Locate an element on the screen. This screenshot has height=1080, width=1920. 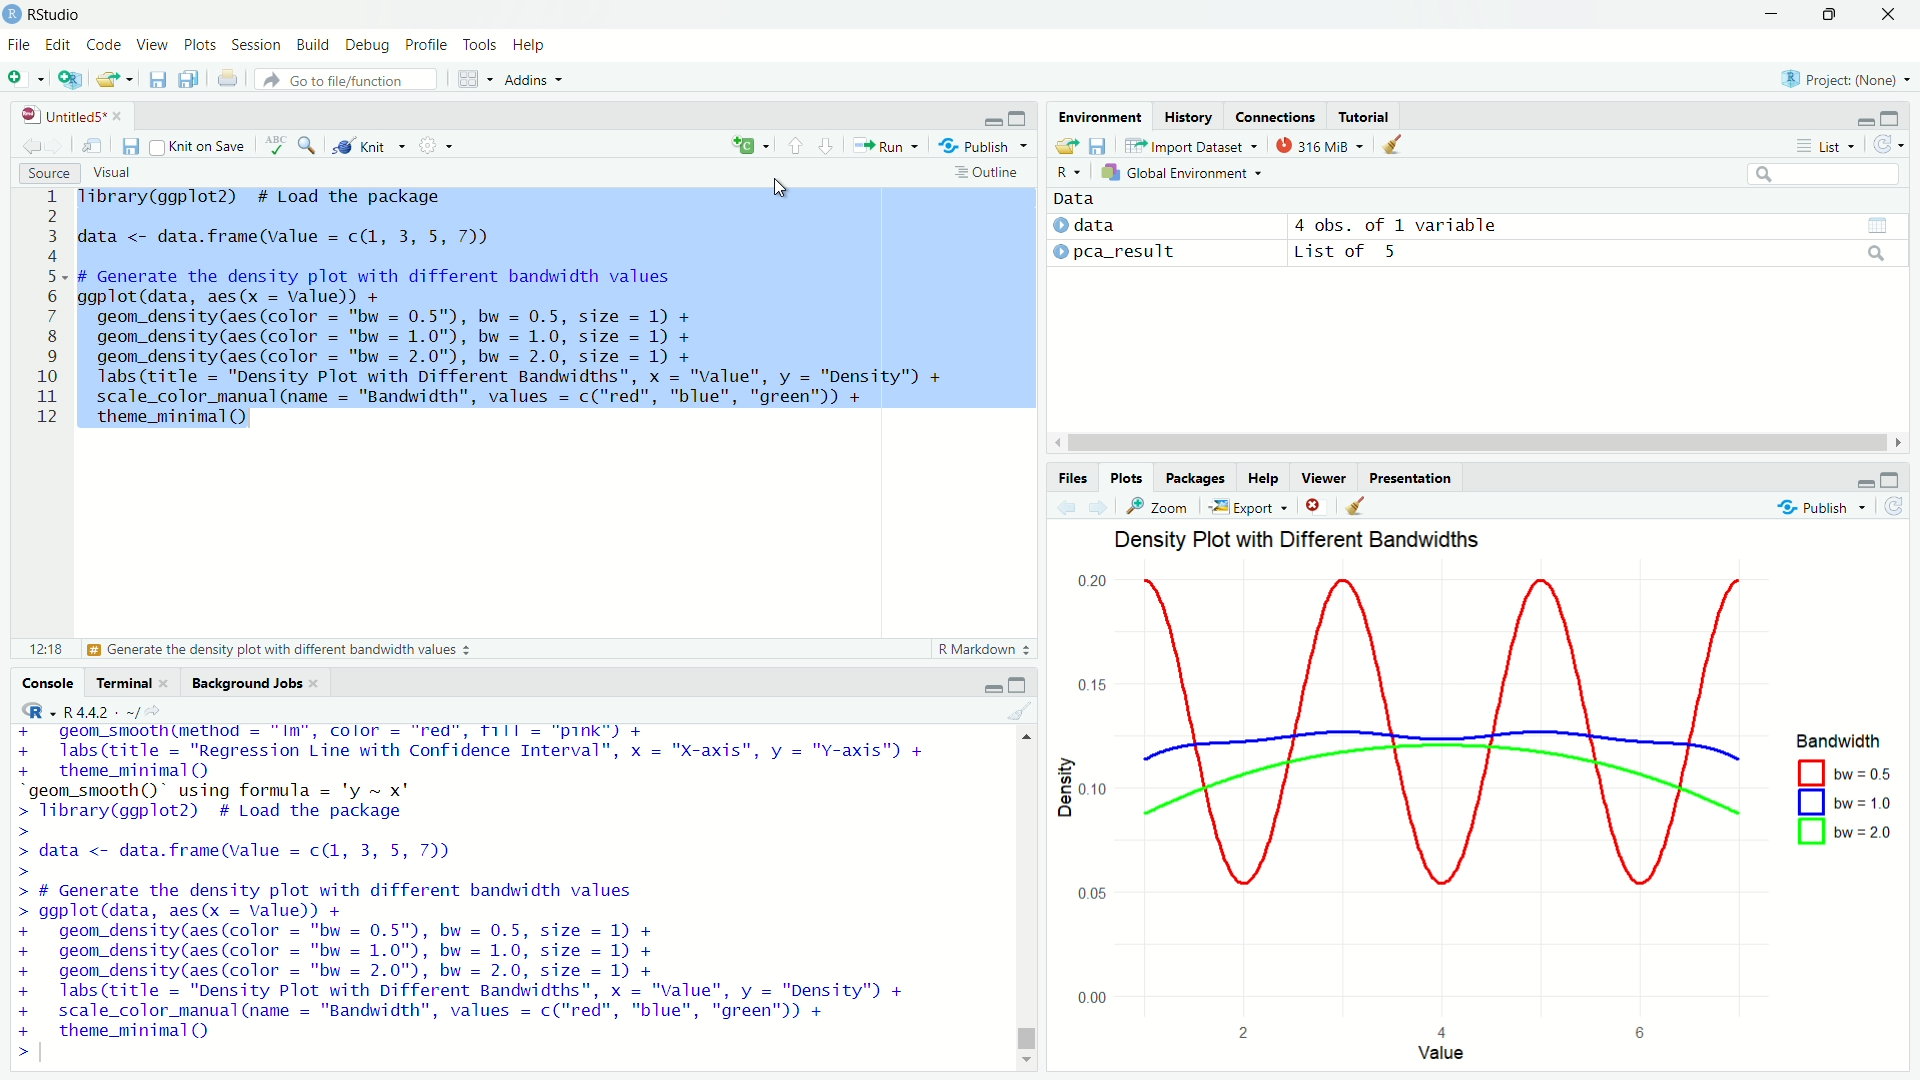
graph is located at coordinates (1423, 805).